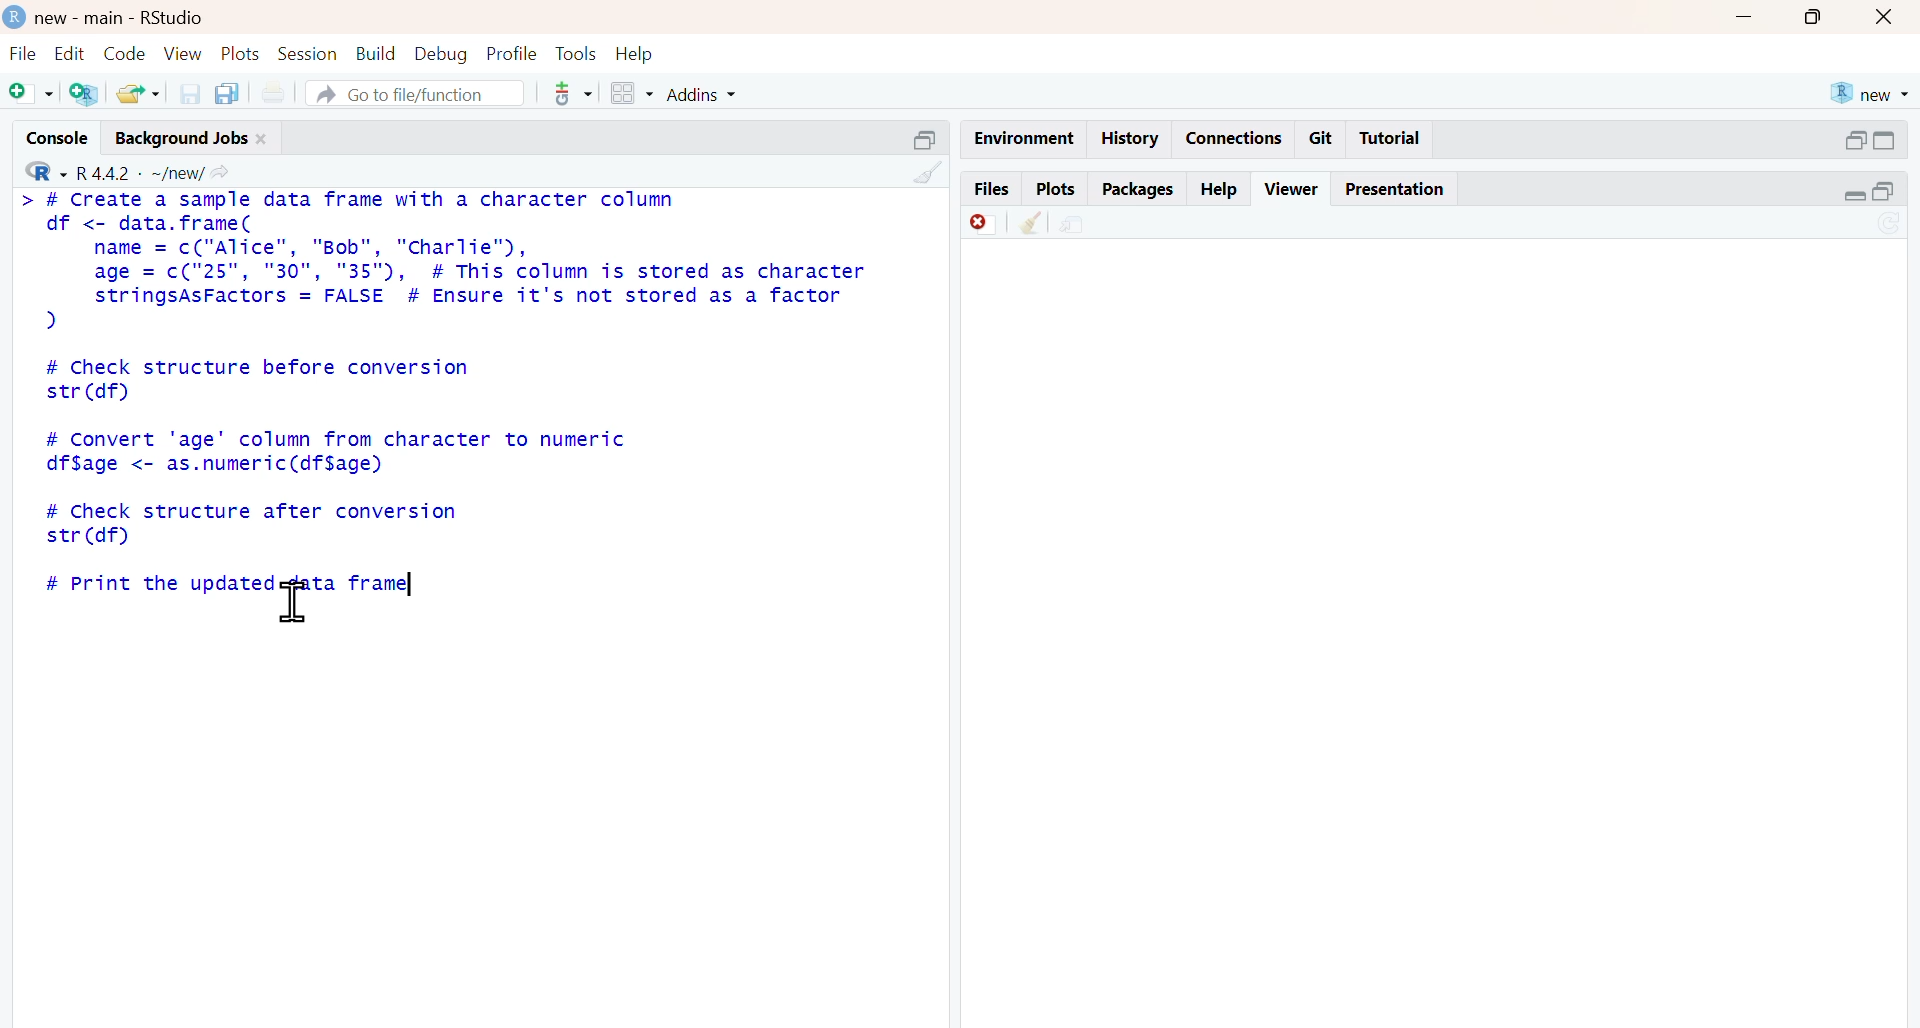 This screenshot has width=1920, height=1028. What do you see at coordinates (226, 94) in the screenshot?
I see `copy` at bounding box center [226, 94].